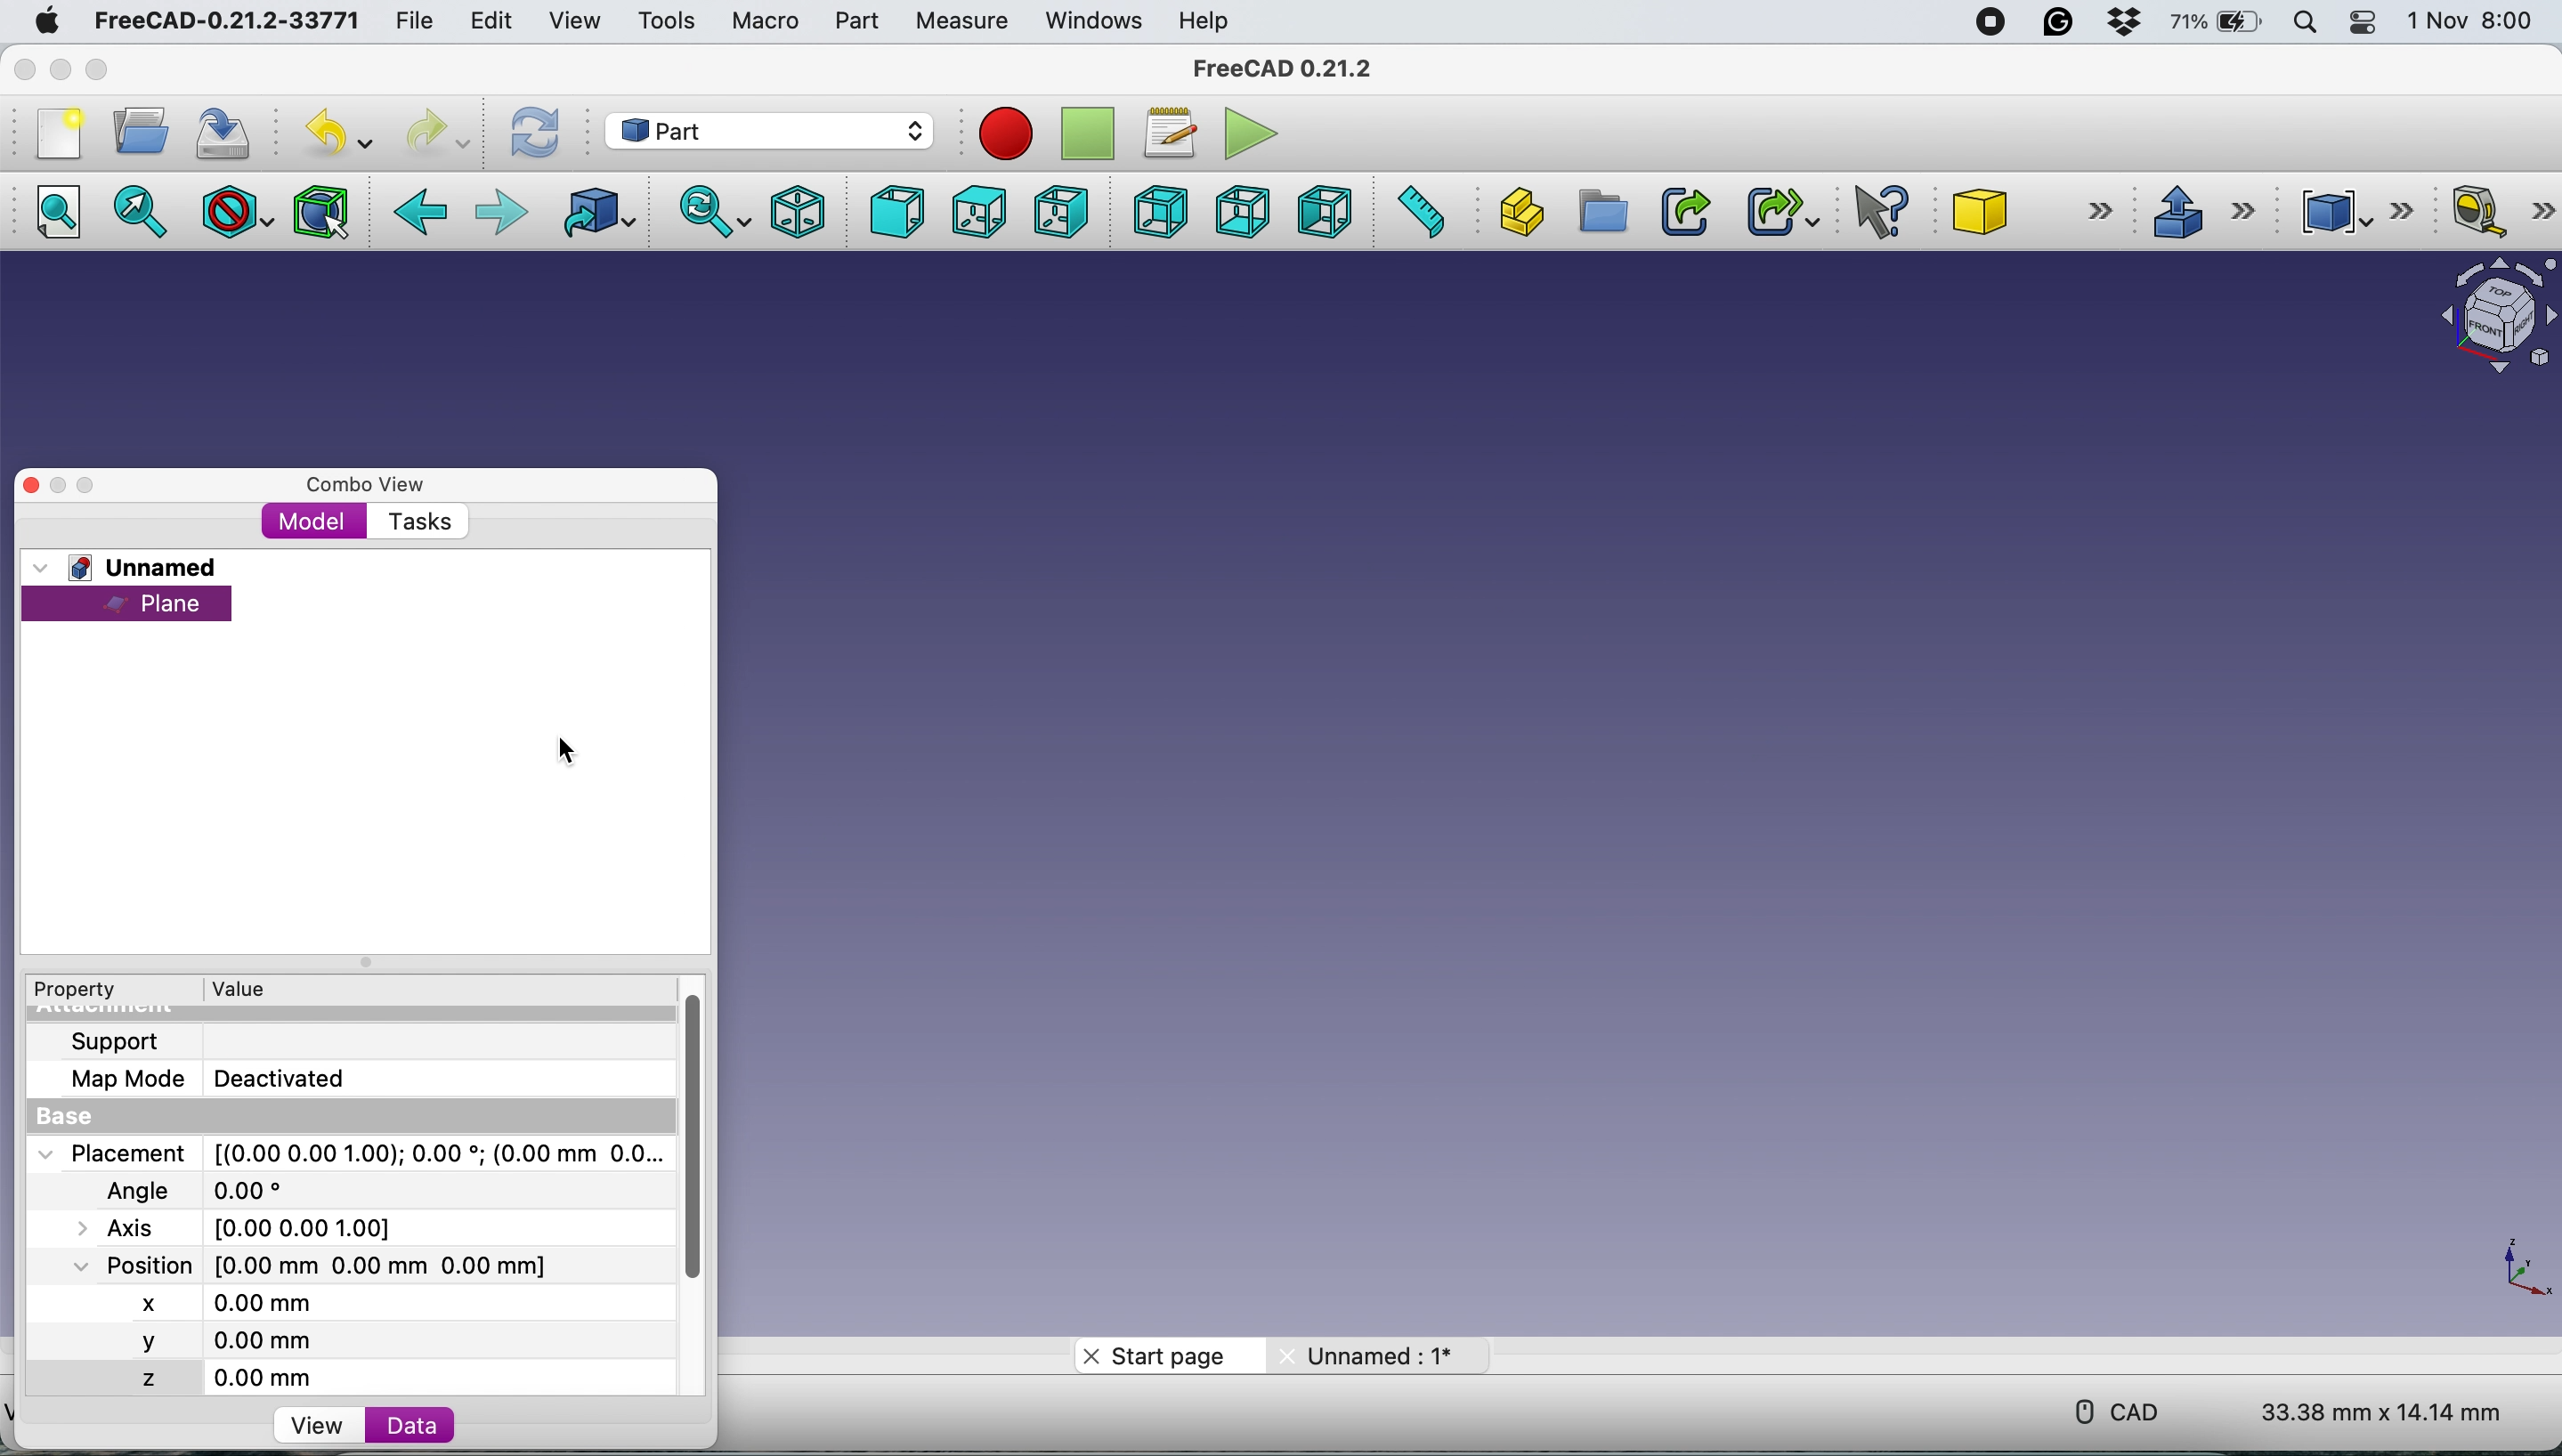 Image resolution: width=2562 pixels, height=1456 pixels. Describe the element at coordinates (1061, 215) in the screenshot. I see `right` at that location.